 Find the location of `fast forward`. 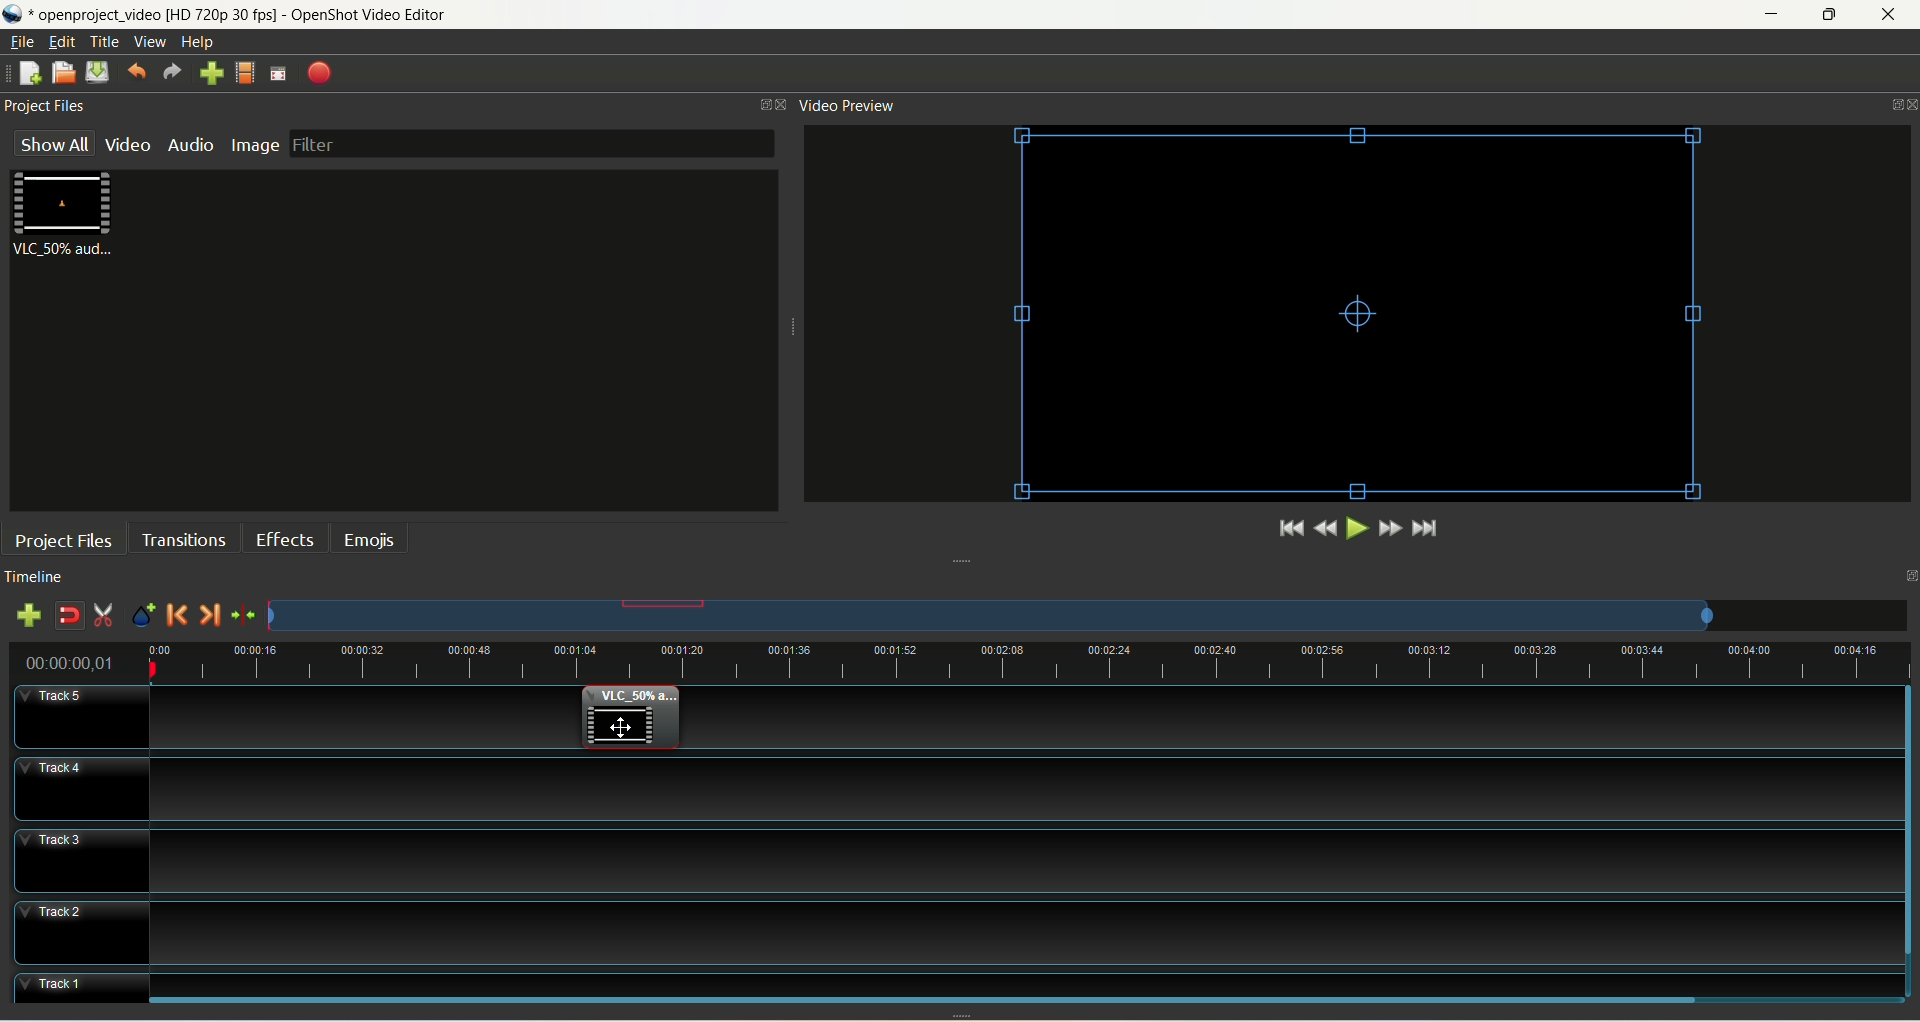

fast forward is located at coordinates (1390, 527).